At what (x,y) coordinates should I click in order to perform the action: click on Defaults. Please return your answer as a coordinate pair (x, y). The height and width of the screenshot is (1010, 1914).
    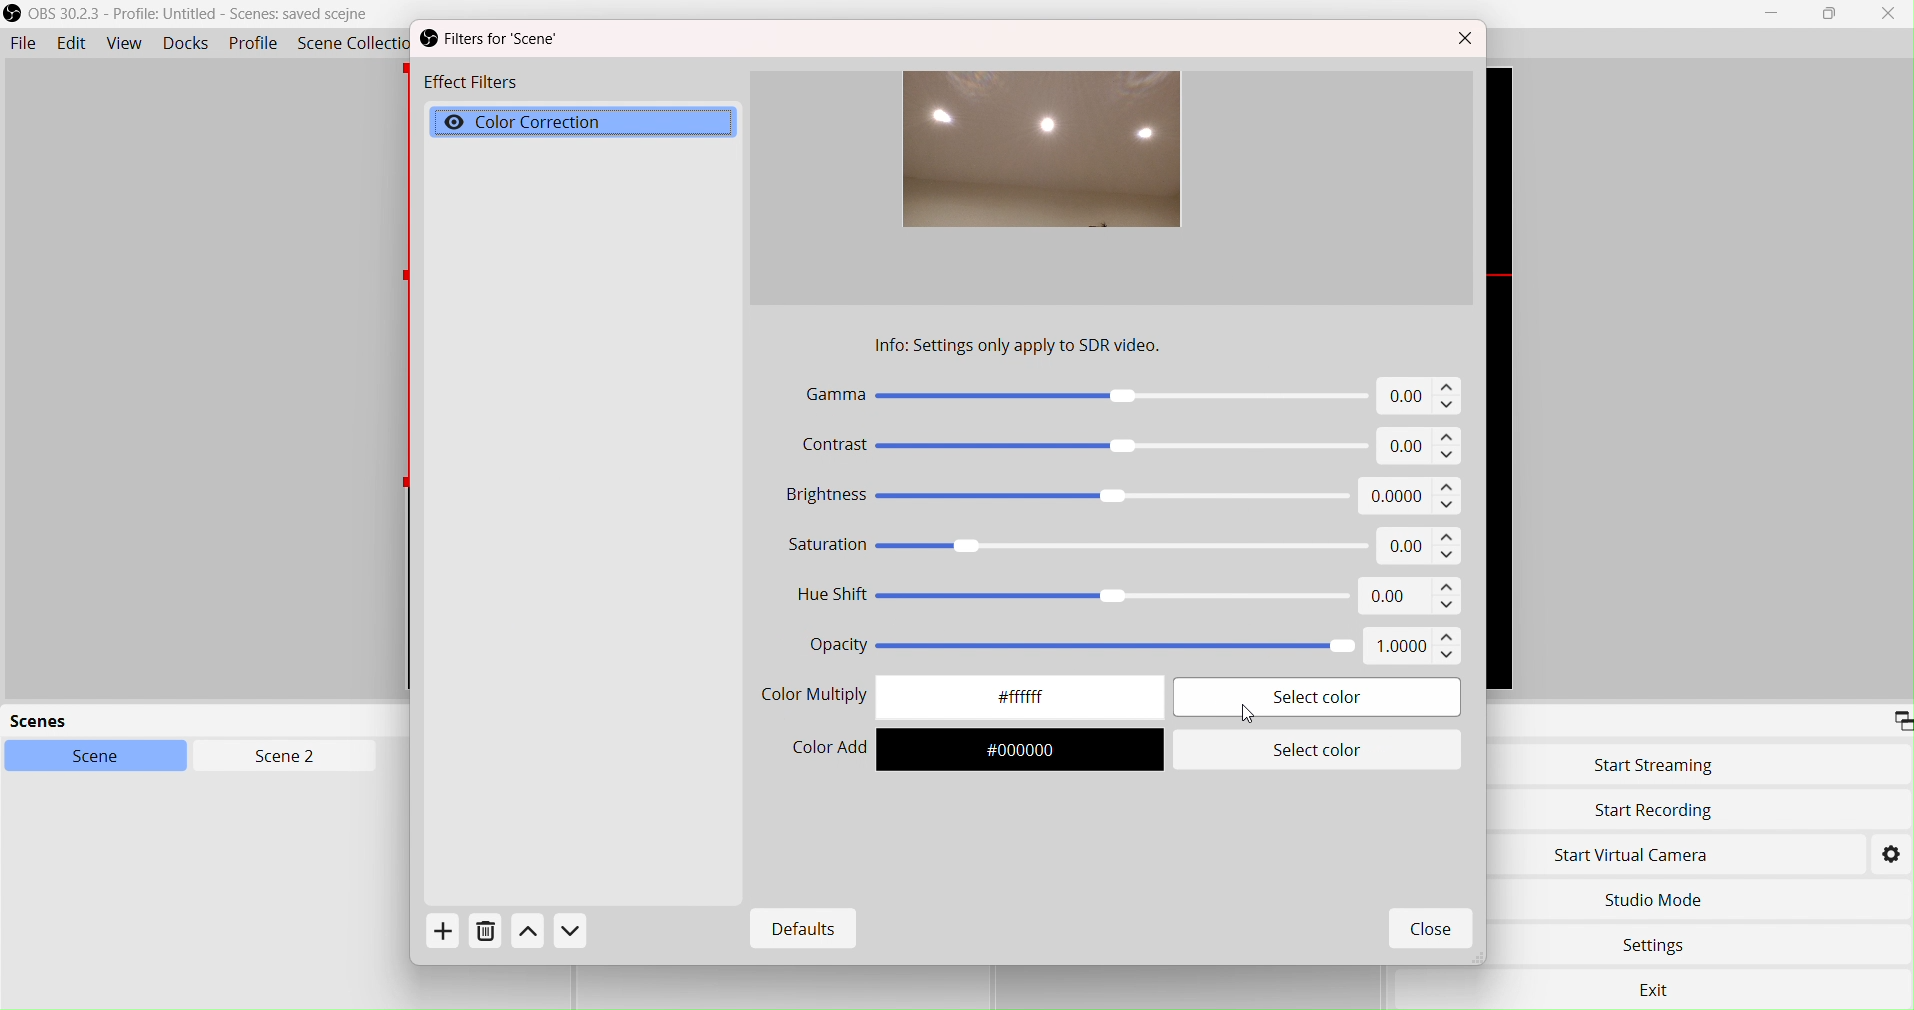
    Looking at the image, I should click on (798, 930).